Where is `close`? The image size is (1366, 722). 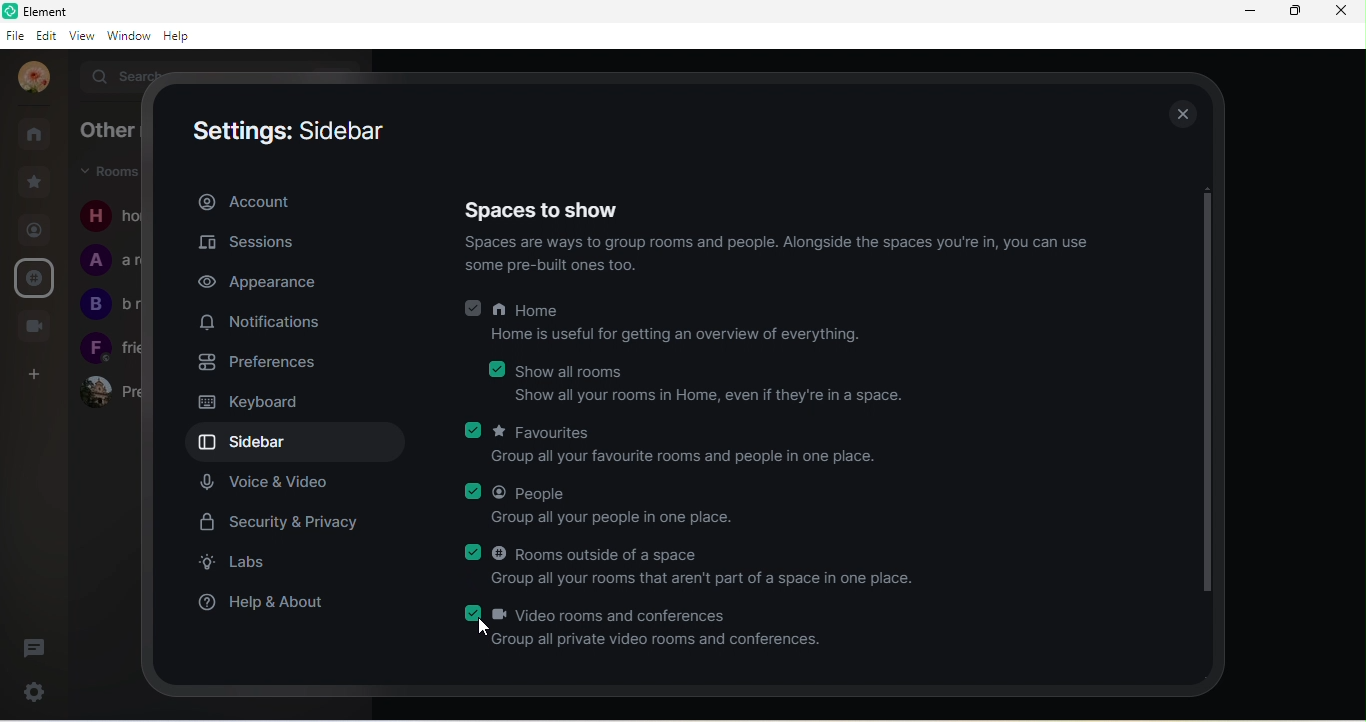 close is located at coordinates (1176, 112).